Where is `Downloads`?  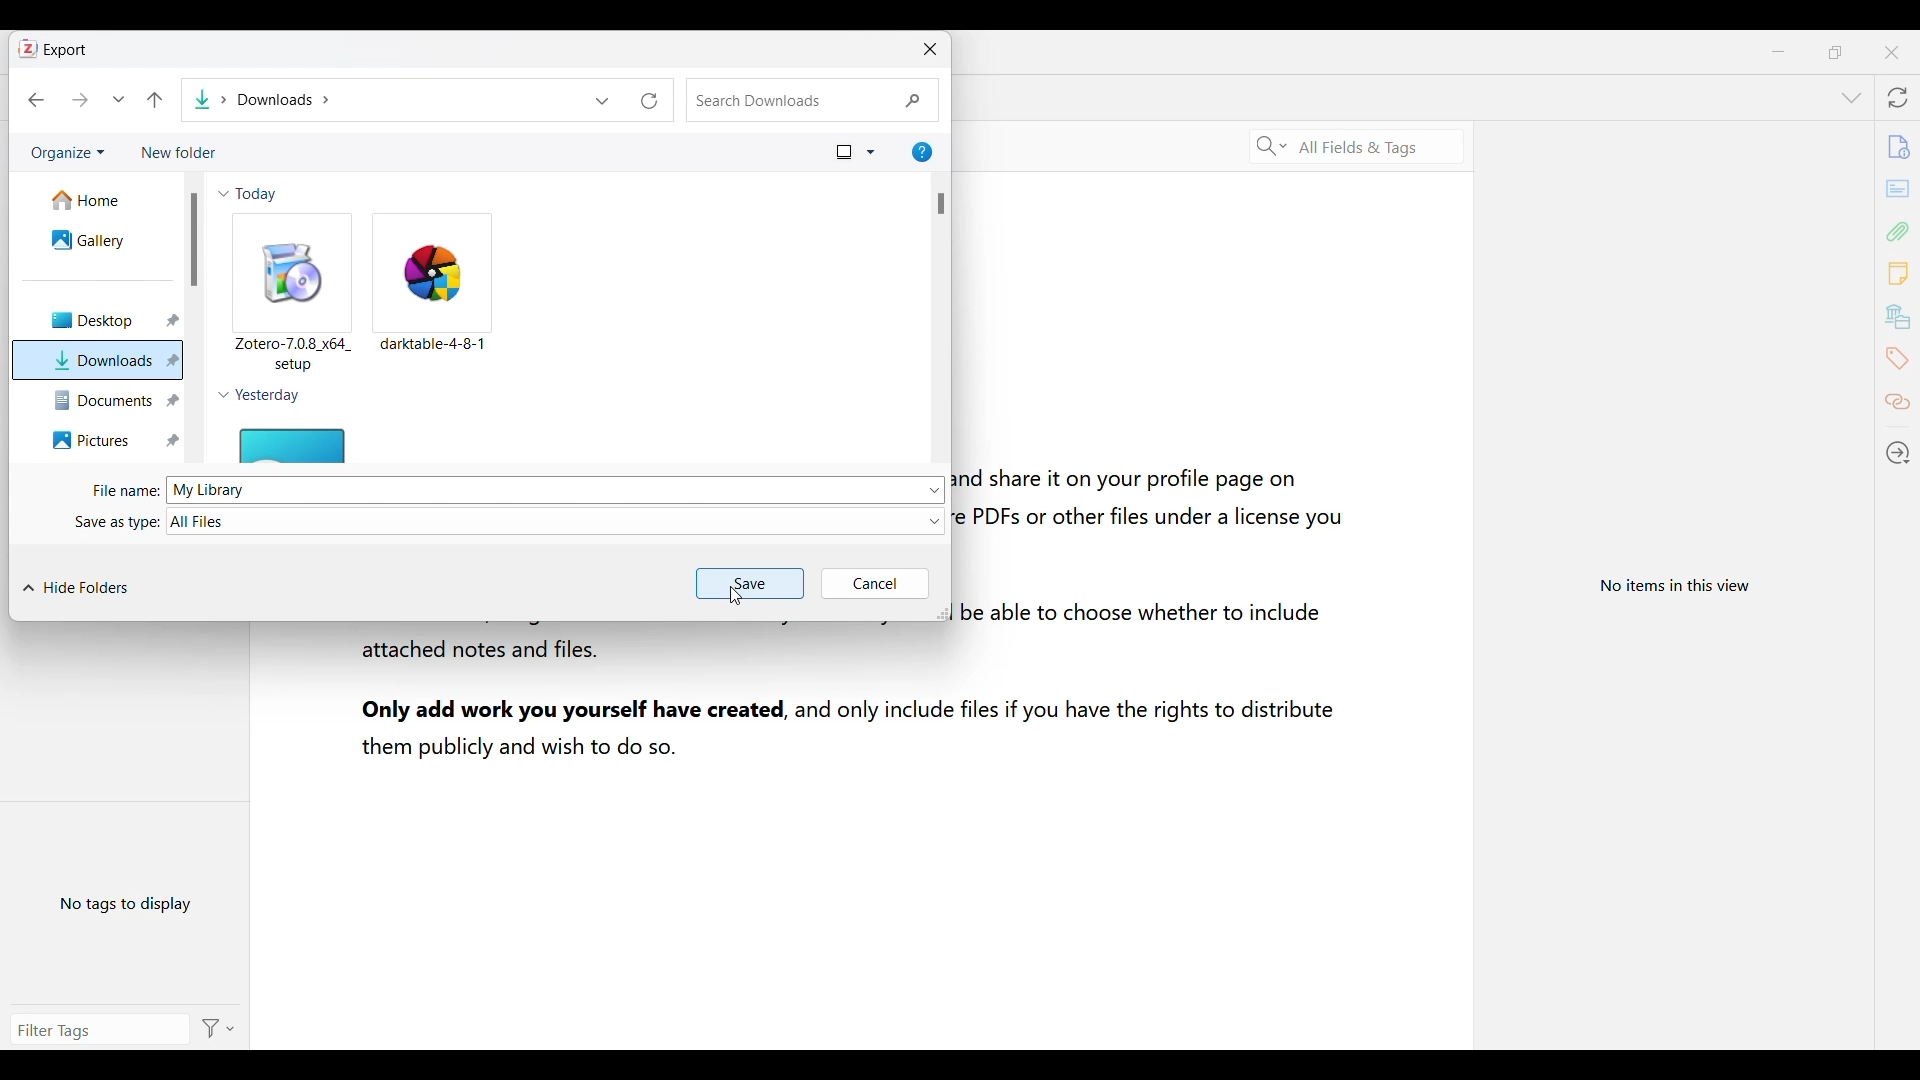 Downloads is located at coordinates (100, 359).